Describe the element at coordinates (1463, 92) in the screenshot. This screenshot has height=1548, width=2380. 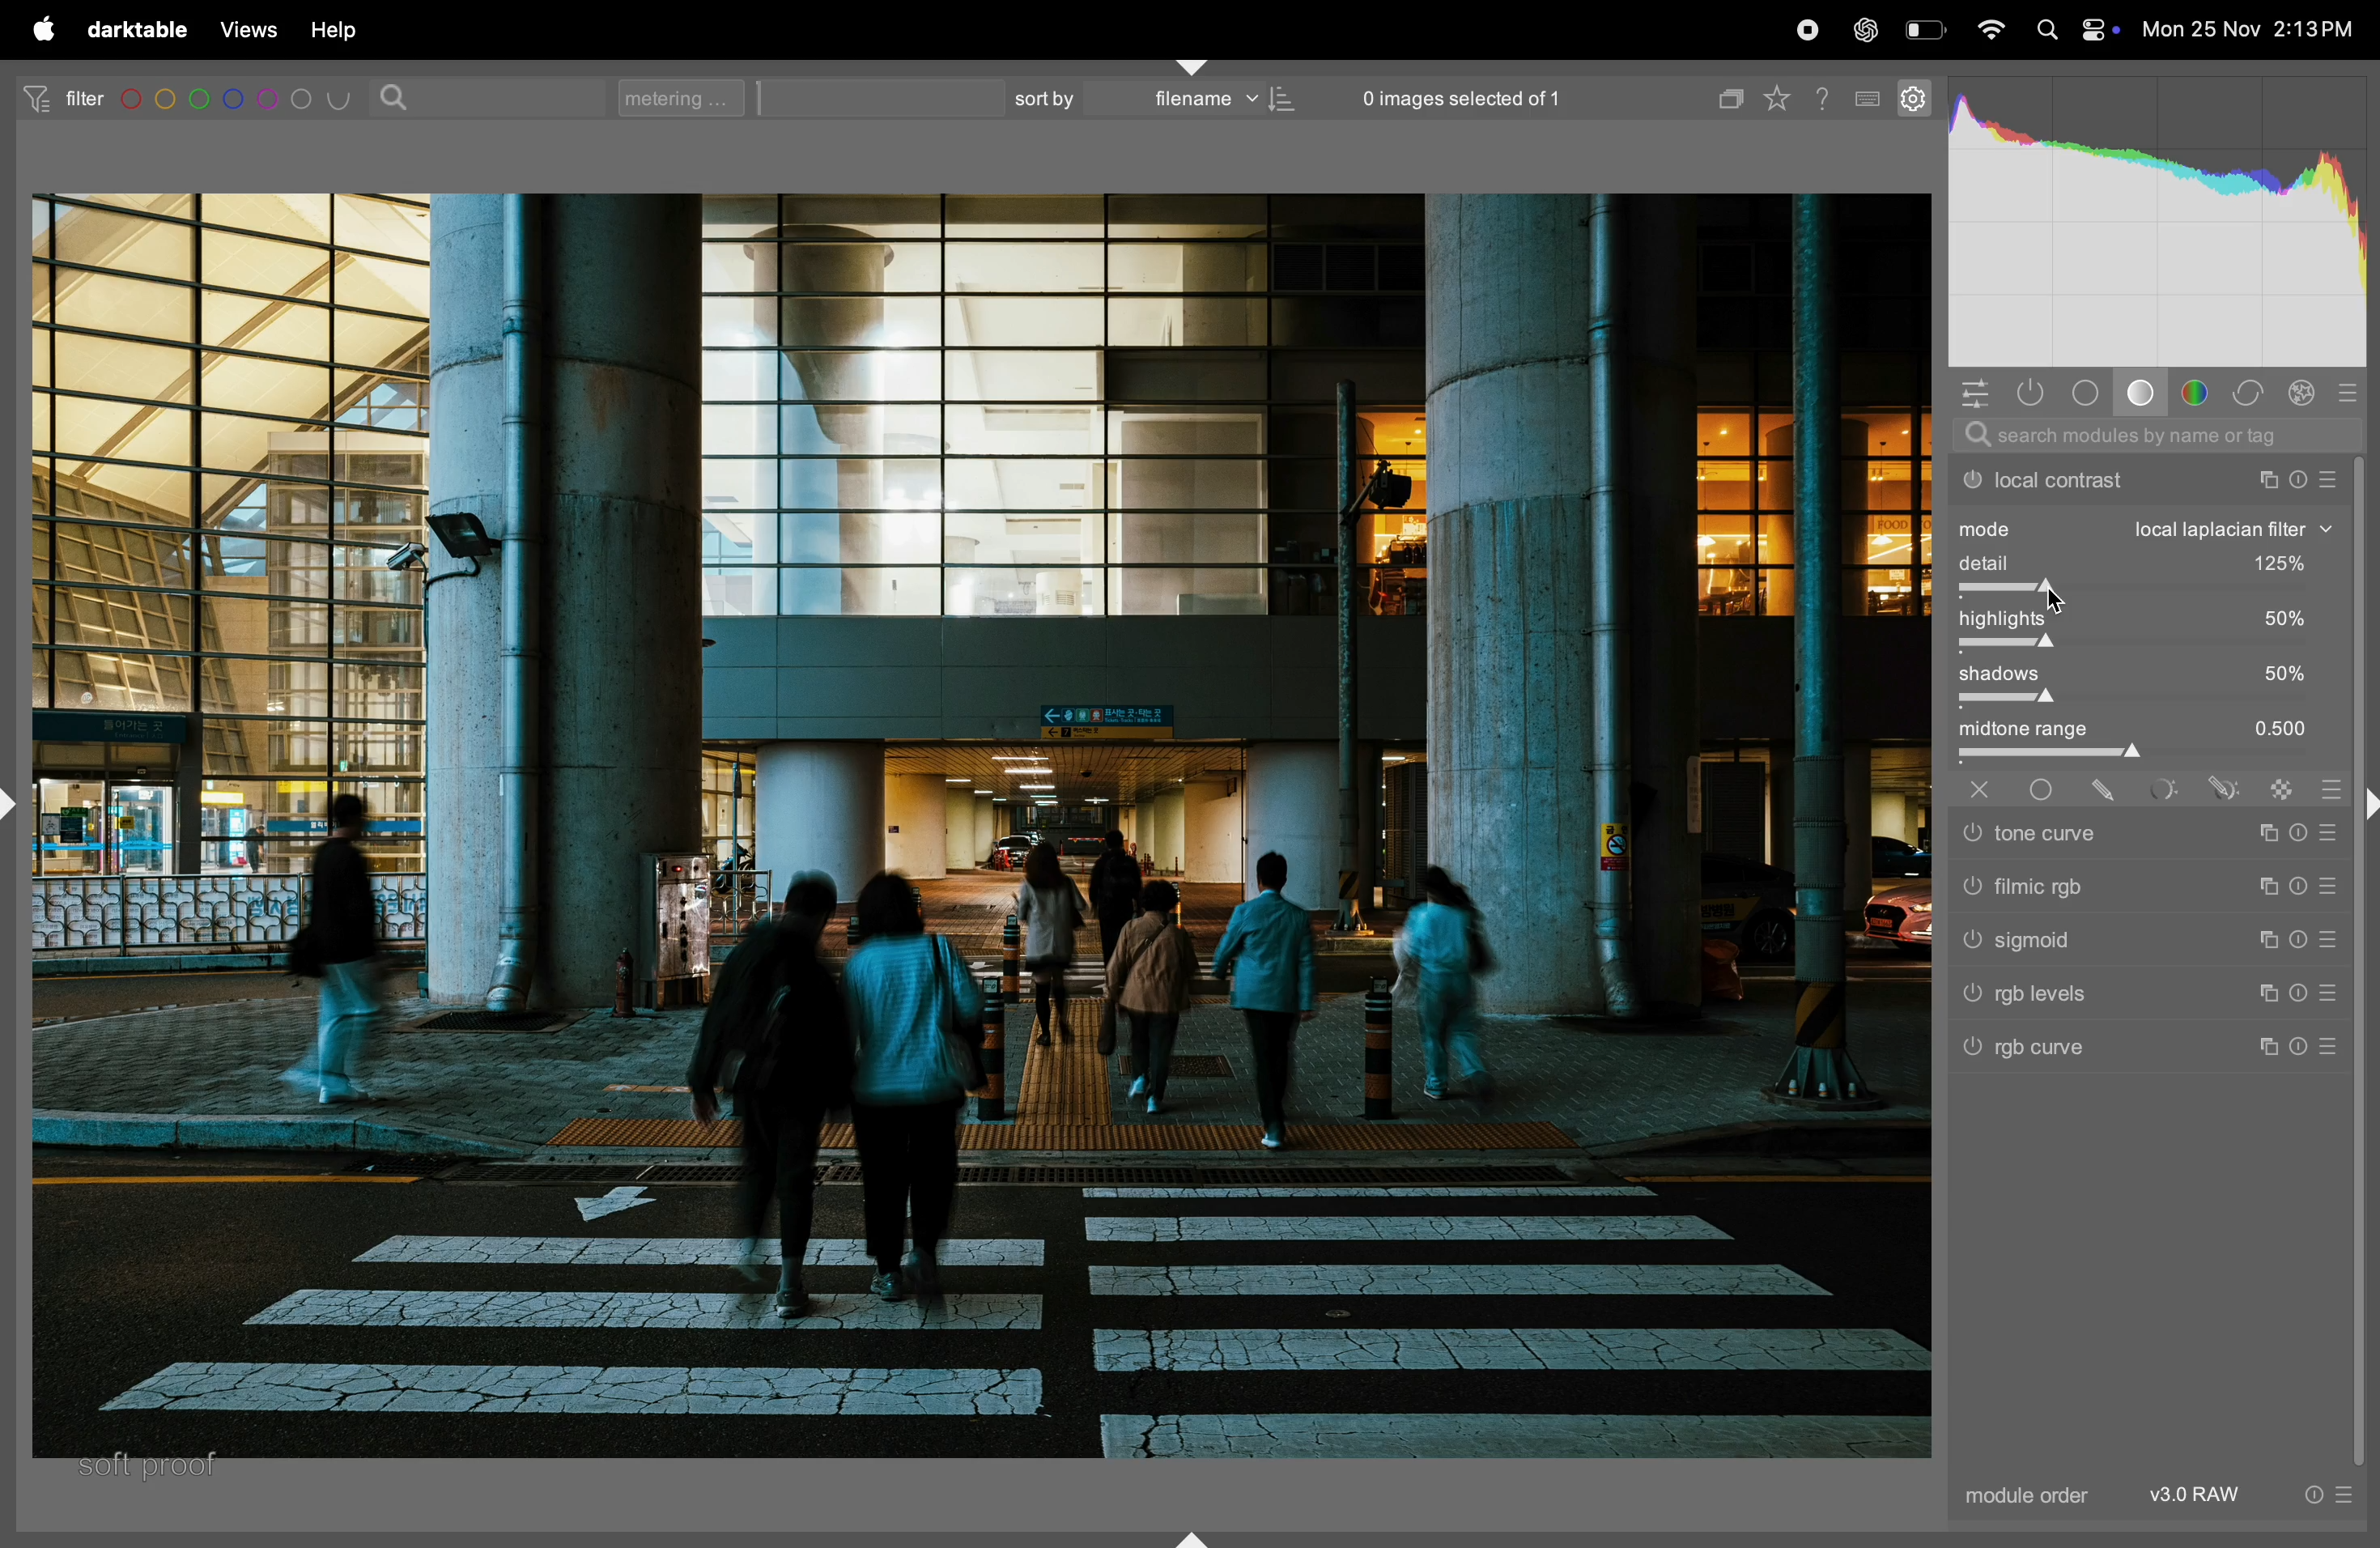
I see `0 images selected of 1` at that location.